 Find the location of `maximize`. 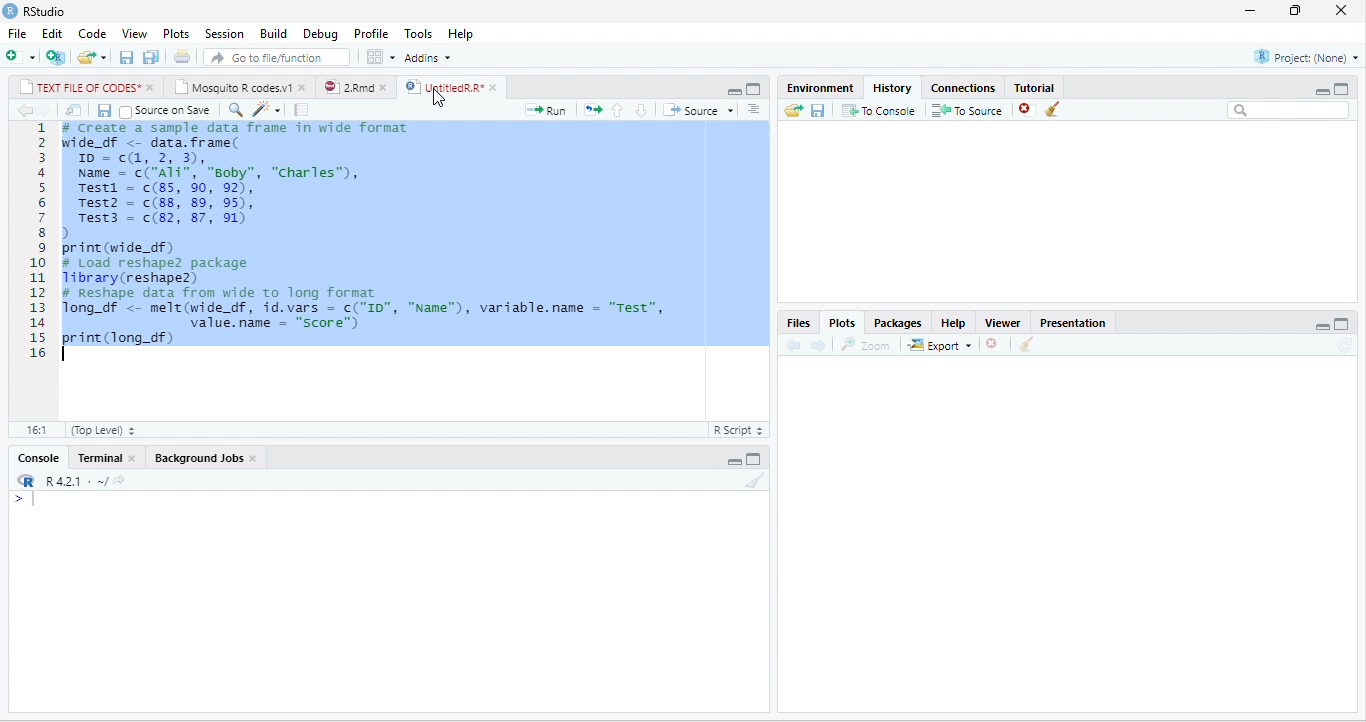

maximize is located at coordinates (1342, 89).